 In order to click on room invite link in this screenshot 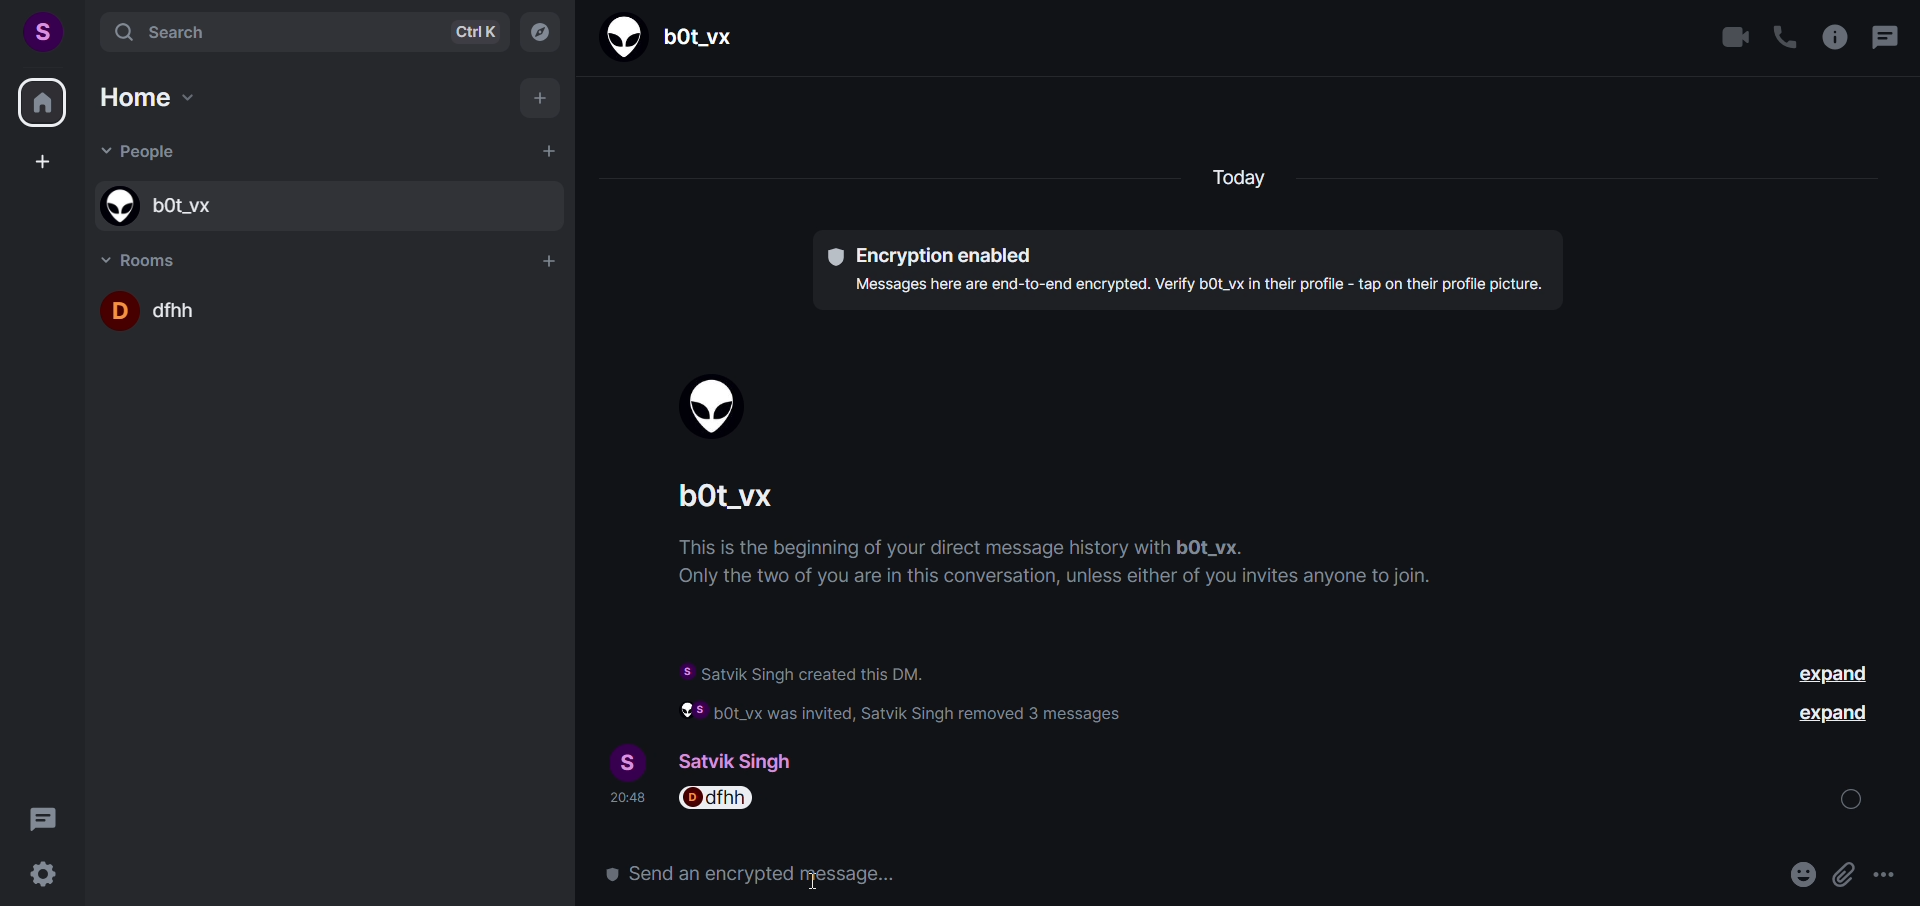, I will do `click(931, 874)`.